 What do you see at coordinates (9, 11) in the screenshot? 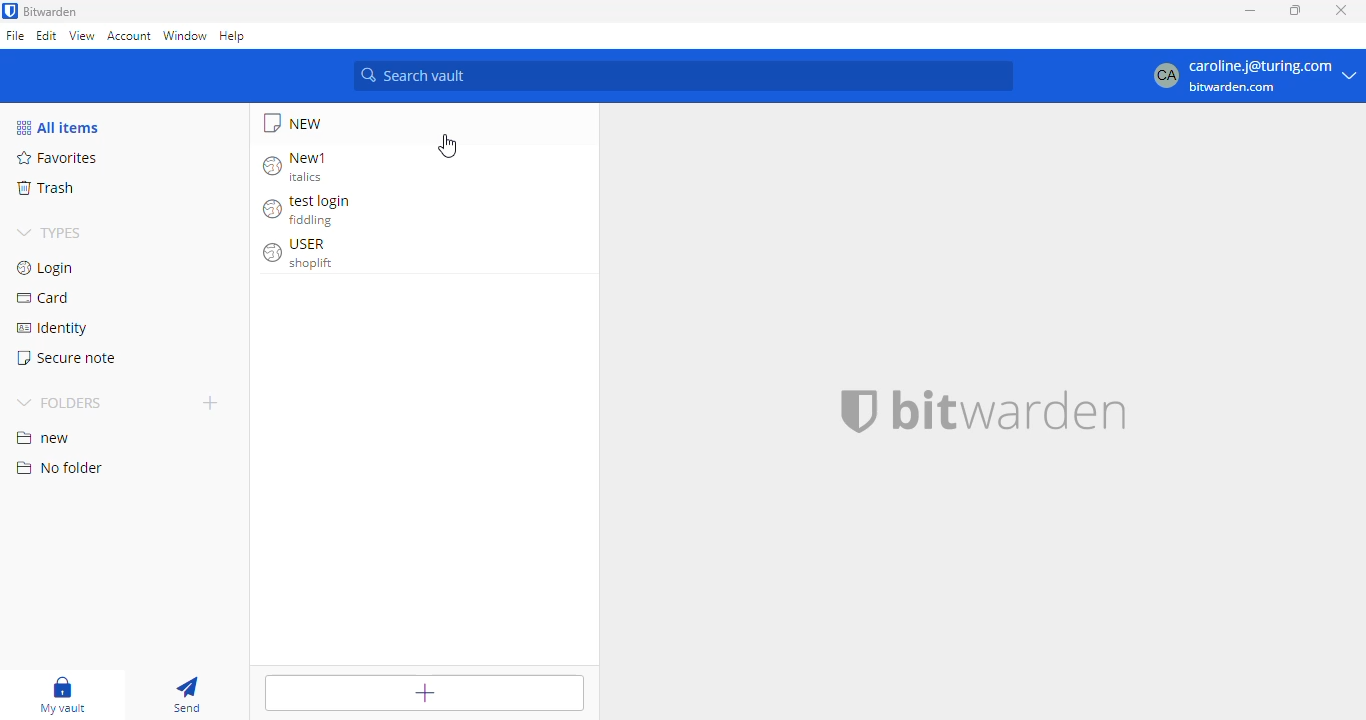
I see `logo` at bounding box center [9, 11].